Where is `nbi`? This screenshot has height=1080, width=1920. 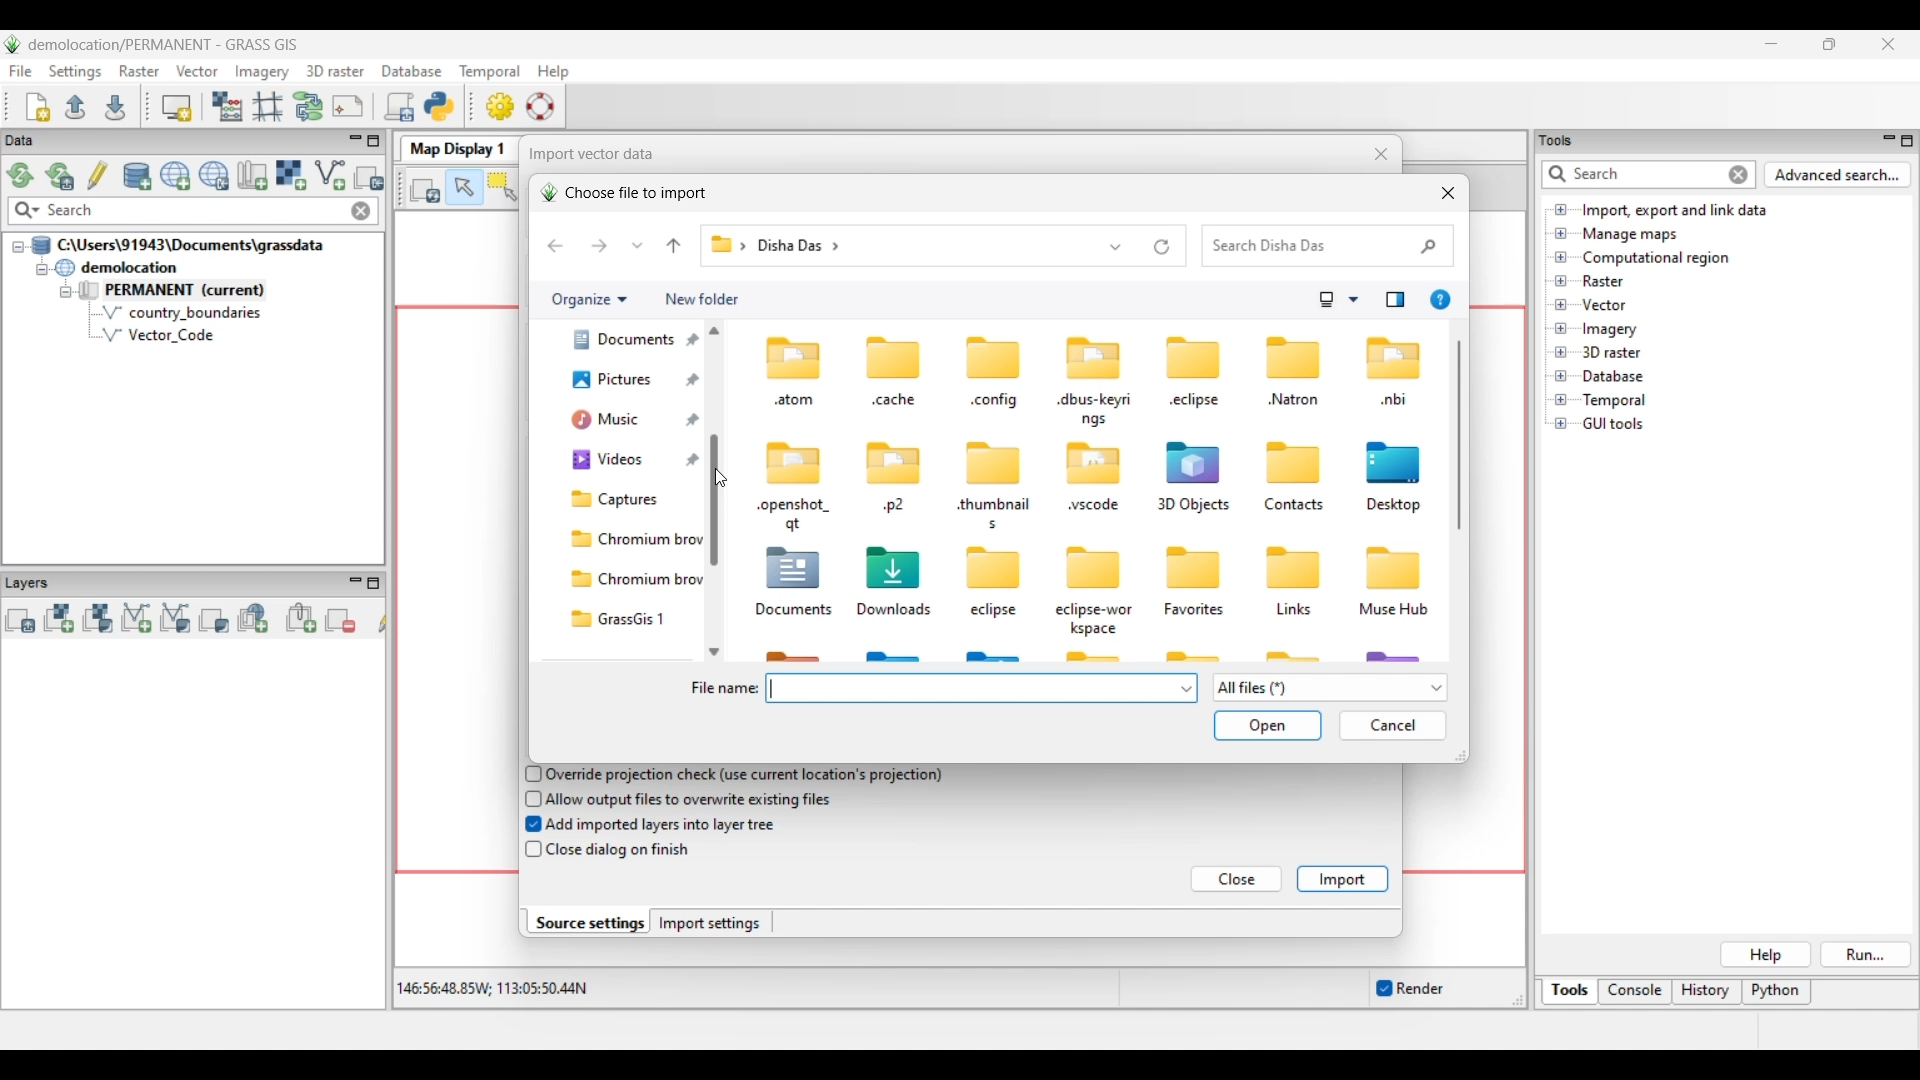 nbi is located at coordinates (1395, 401).